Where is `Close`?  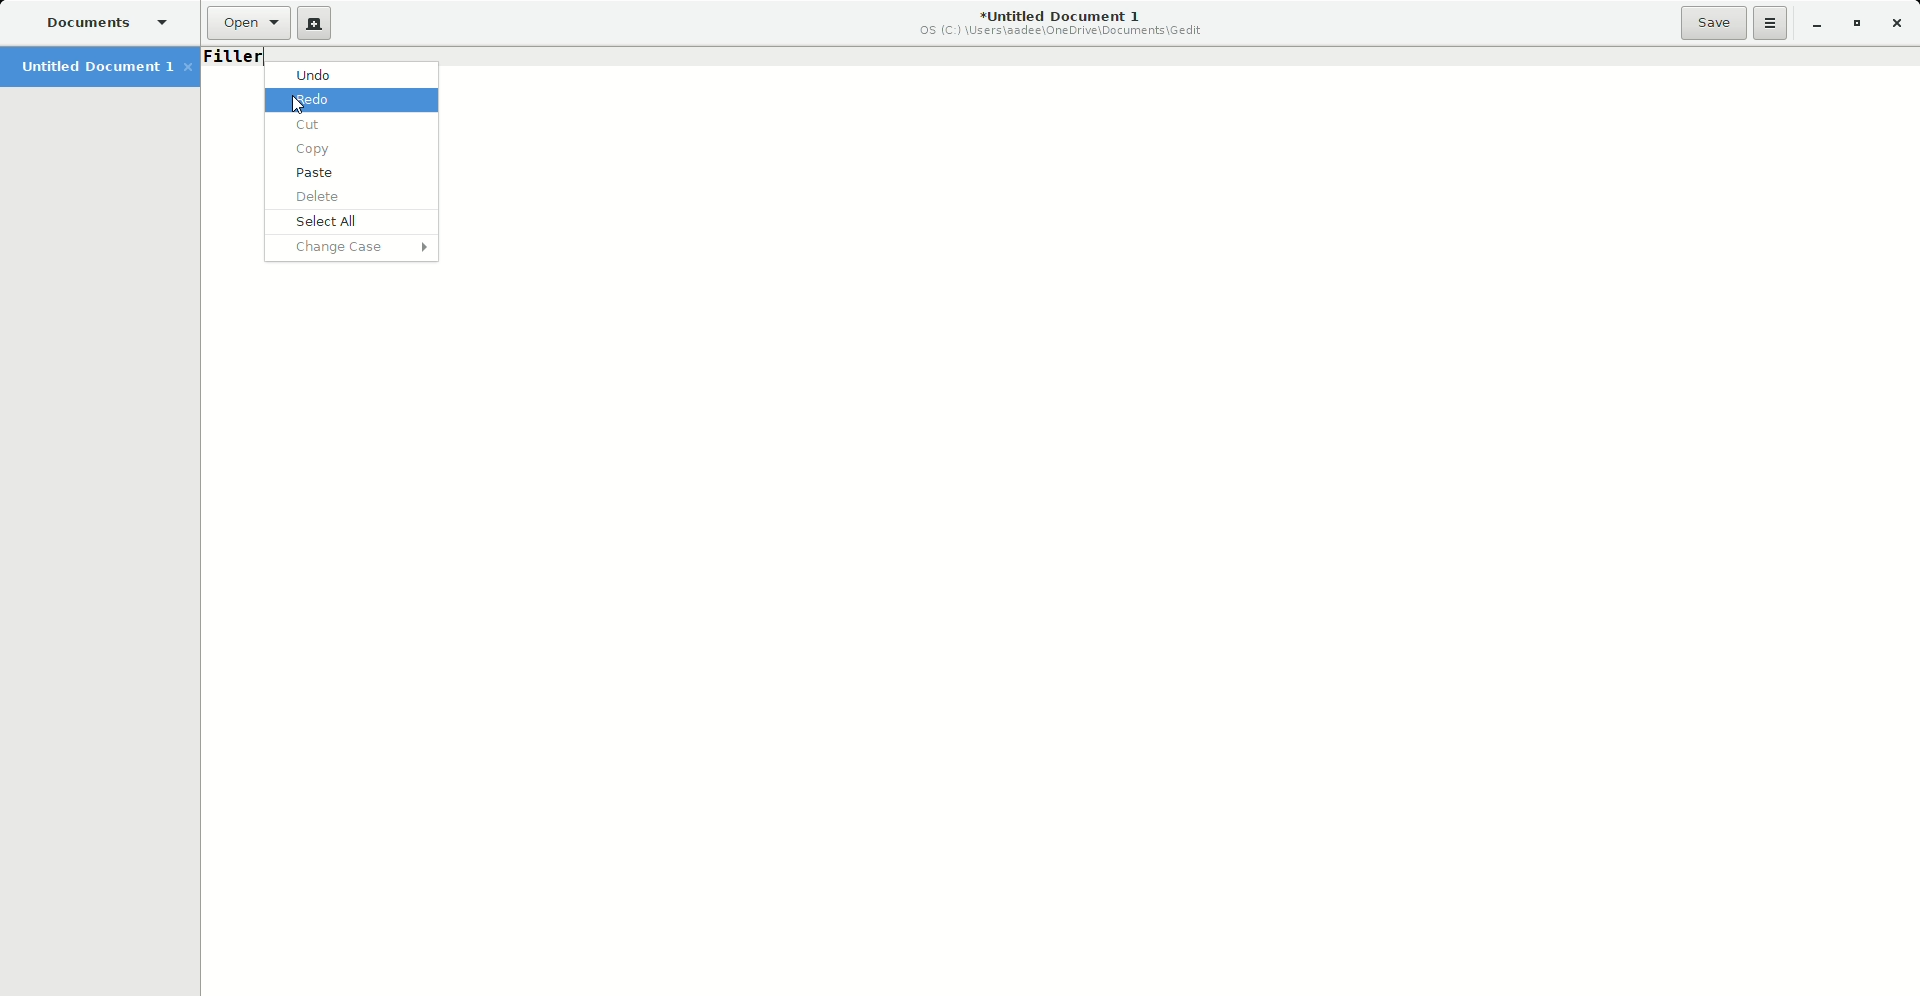 Close is located at coordinates (1900, 24).